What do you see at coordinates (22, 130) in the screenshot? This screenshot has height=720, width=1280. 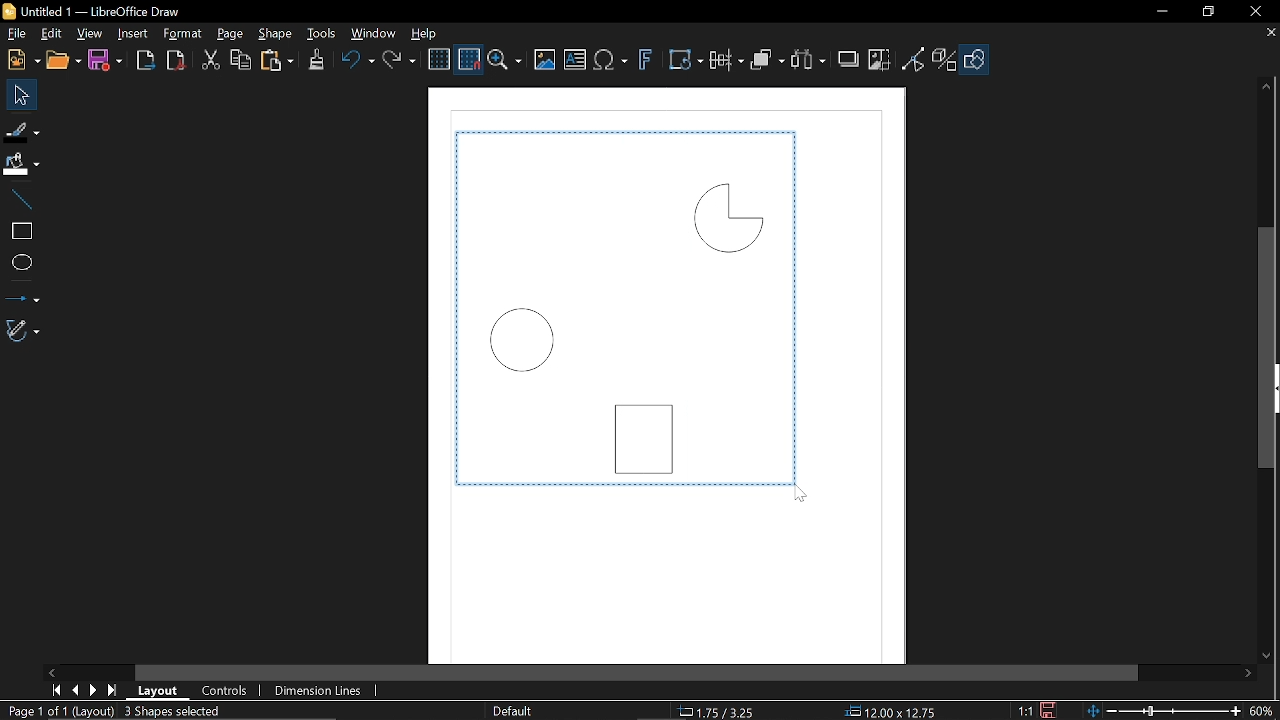 I see `Fill line` at bounding box center [22, 130].